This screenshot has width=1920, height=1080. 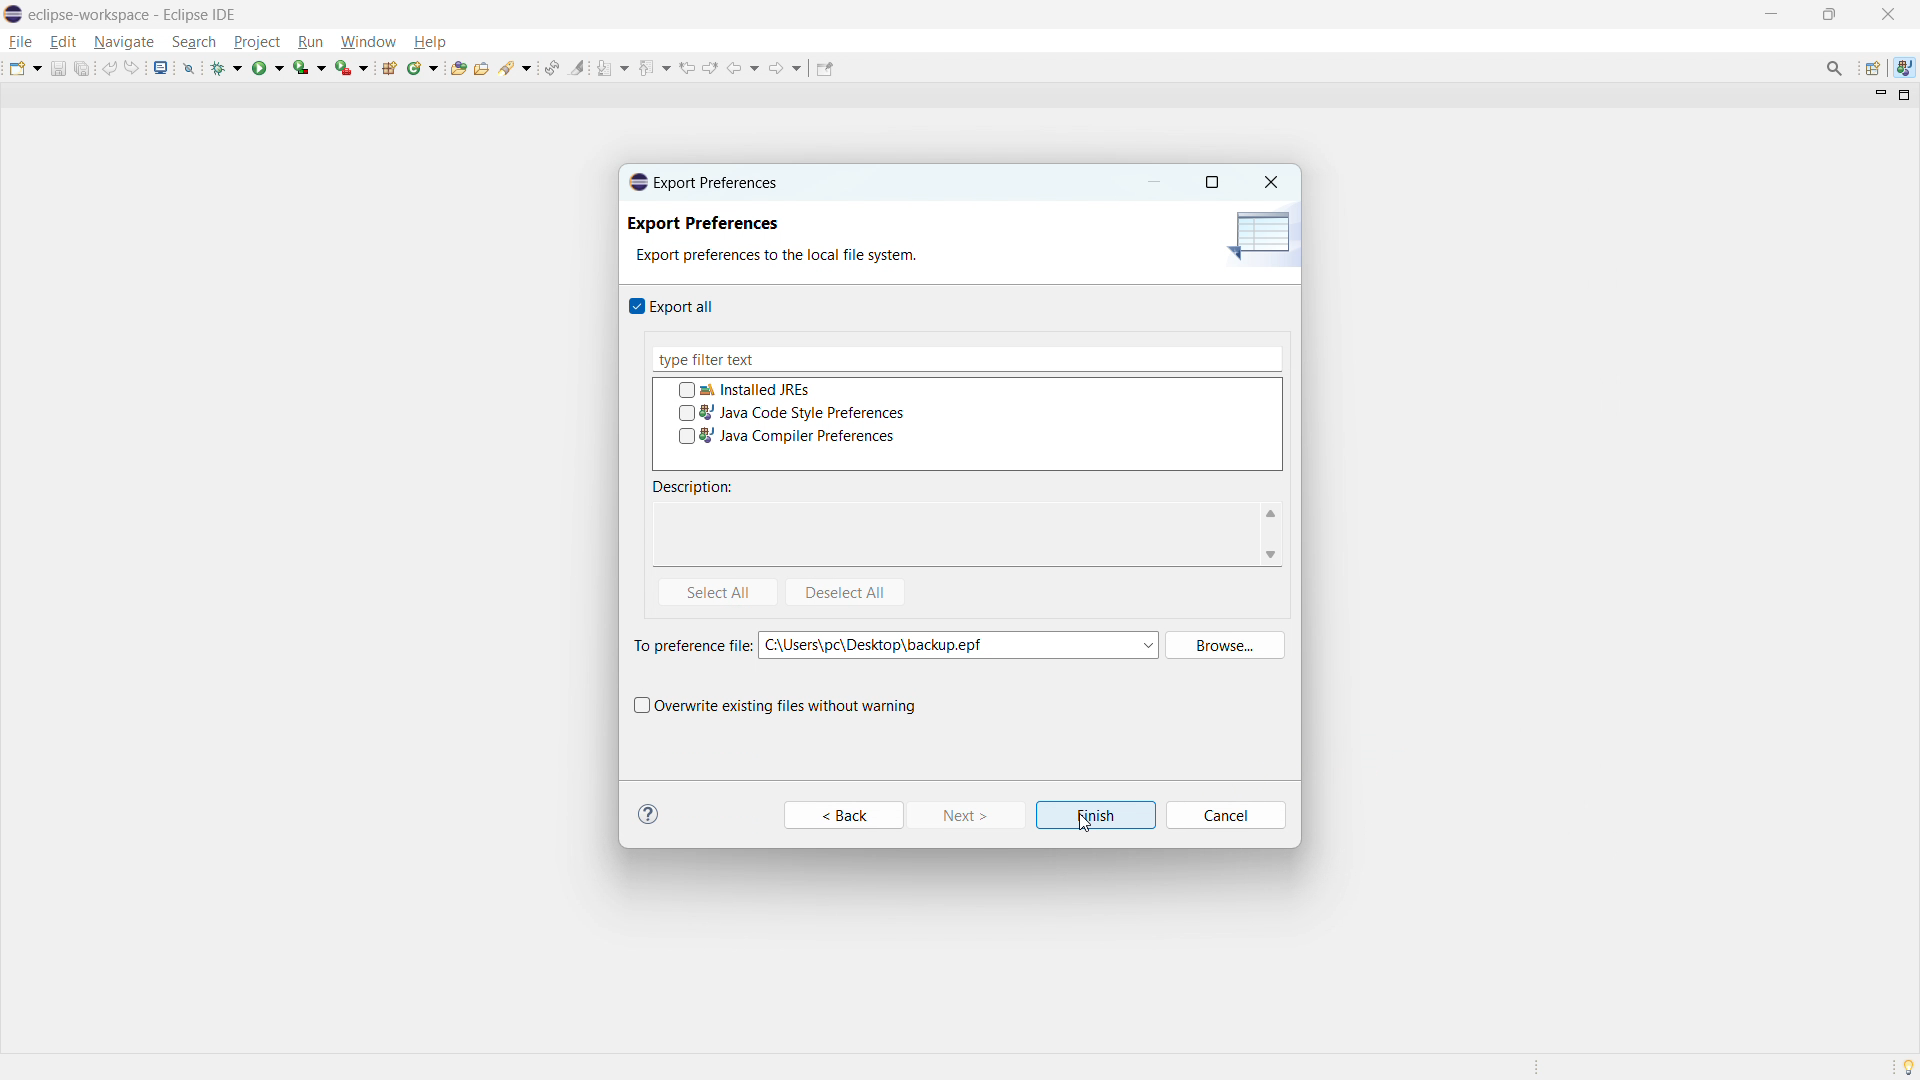 What do you see at coordinates (161, 67) in the screenshot?
I see `open console` at bounding box center [161, 67].